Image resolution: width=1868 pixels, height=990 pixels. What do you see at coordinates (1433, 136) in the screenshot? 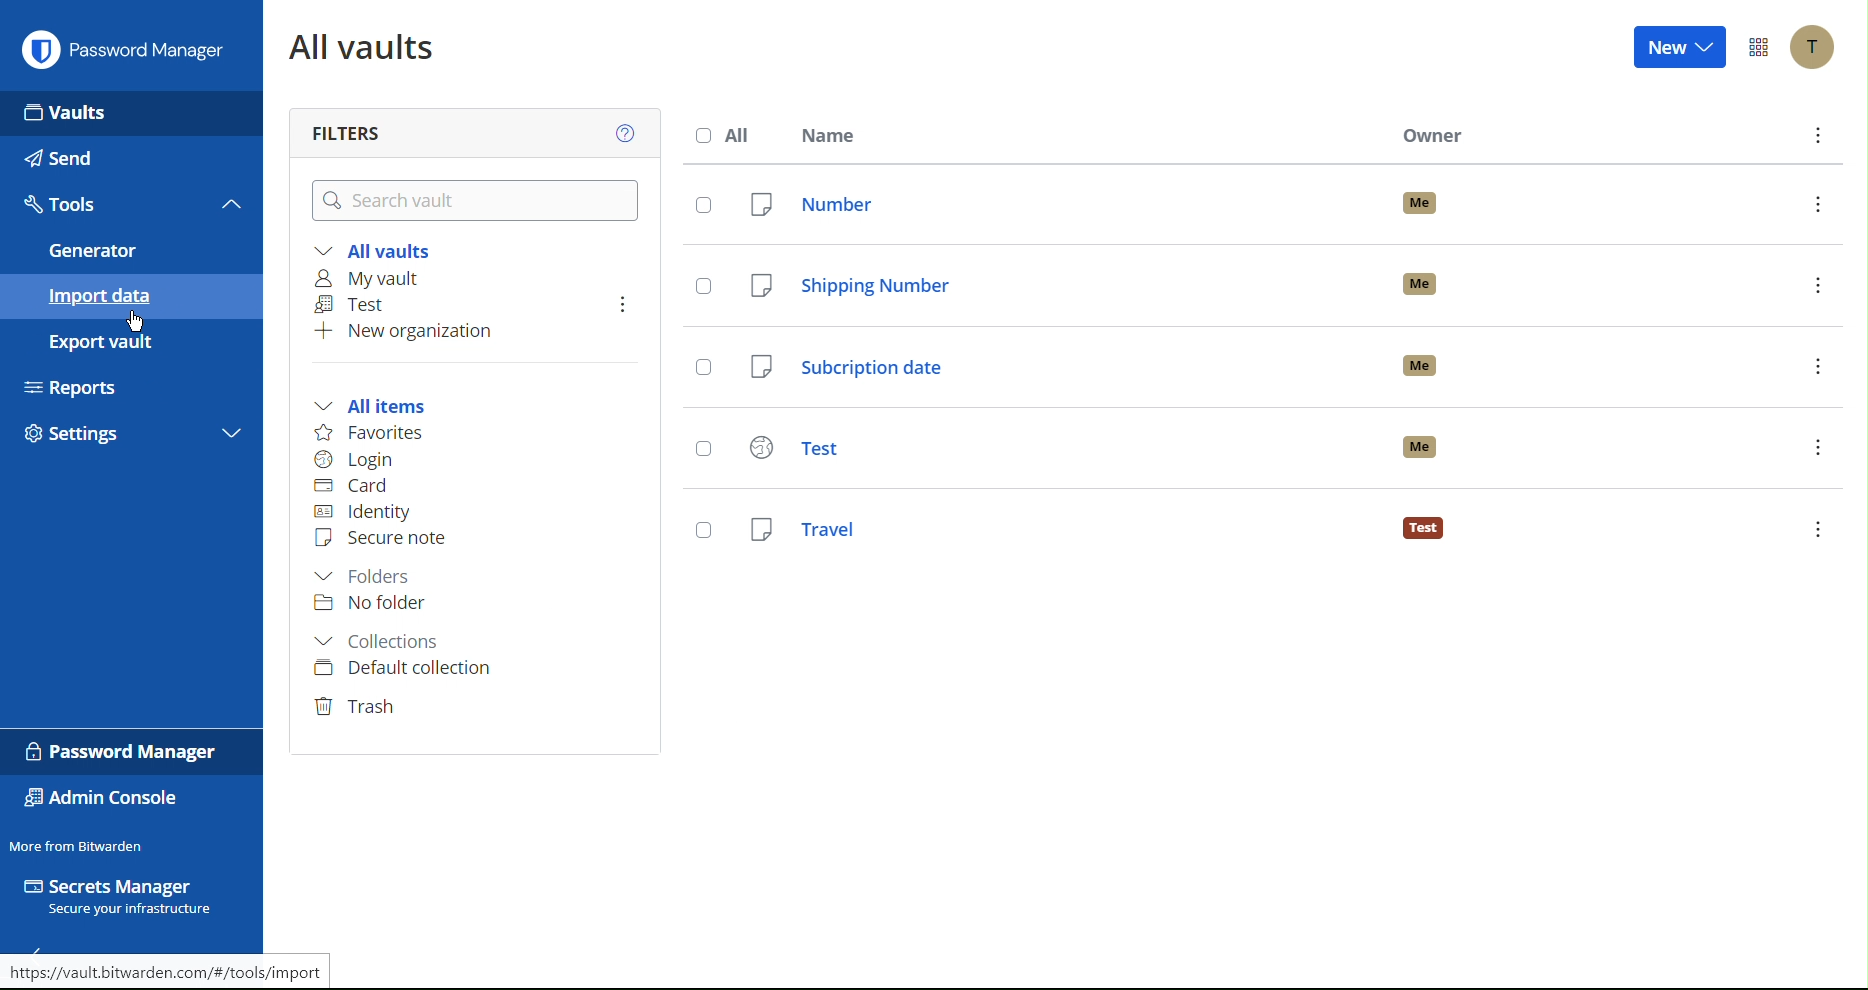
I see `Owner` at bounding box center [1433, 136].